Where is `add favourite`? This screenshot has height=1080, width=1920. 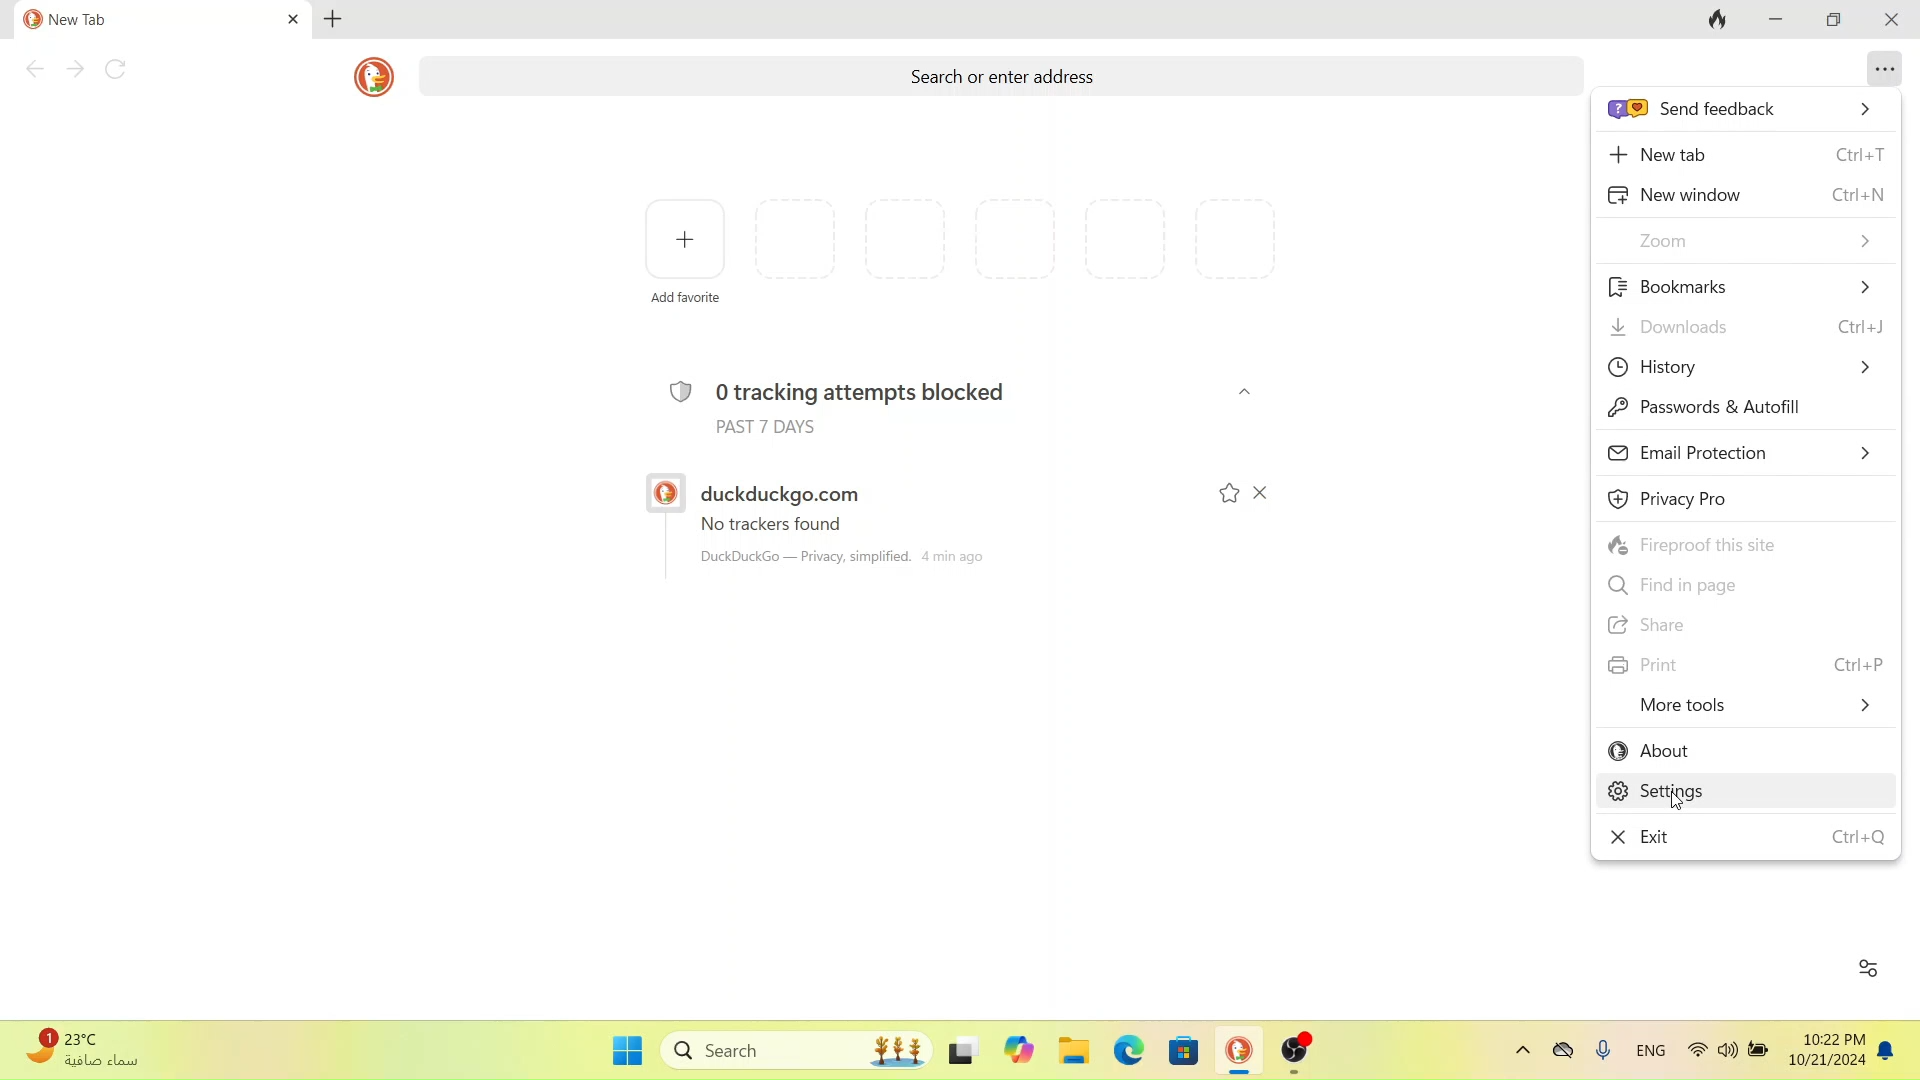 add favourite is located at coordinates (689, 255).